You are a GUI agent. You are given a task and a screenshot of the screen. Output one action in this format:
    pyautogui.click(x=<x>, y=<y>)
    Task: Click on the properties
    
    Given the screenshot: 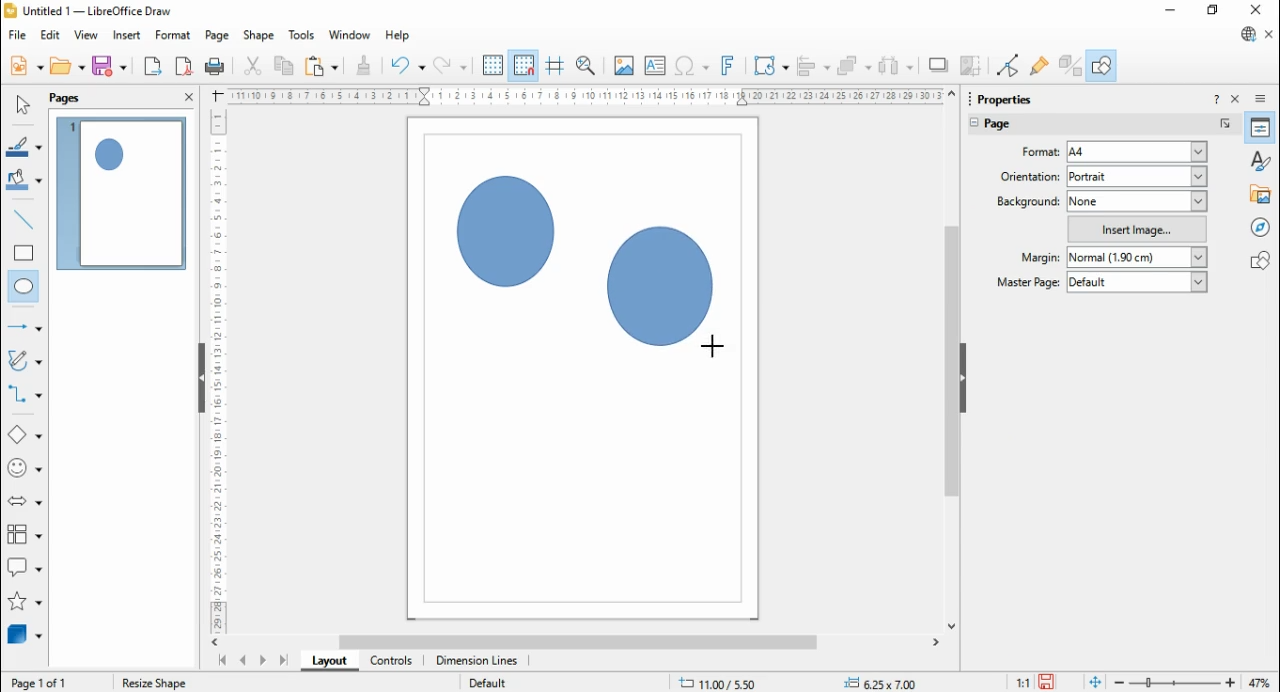 What is the action you would take?
    pyautogui.click(x=1261, y=127)
    